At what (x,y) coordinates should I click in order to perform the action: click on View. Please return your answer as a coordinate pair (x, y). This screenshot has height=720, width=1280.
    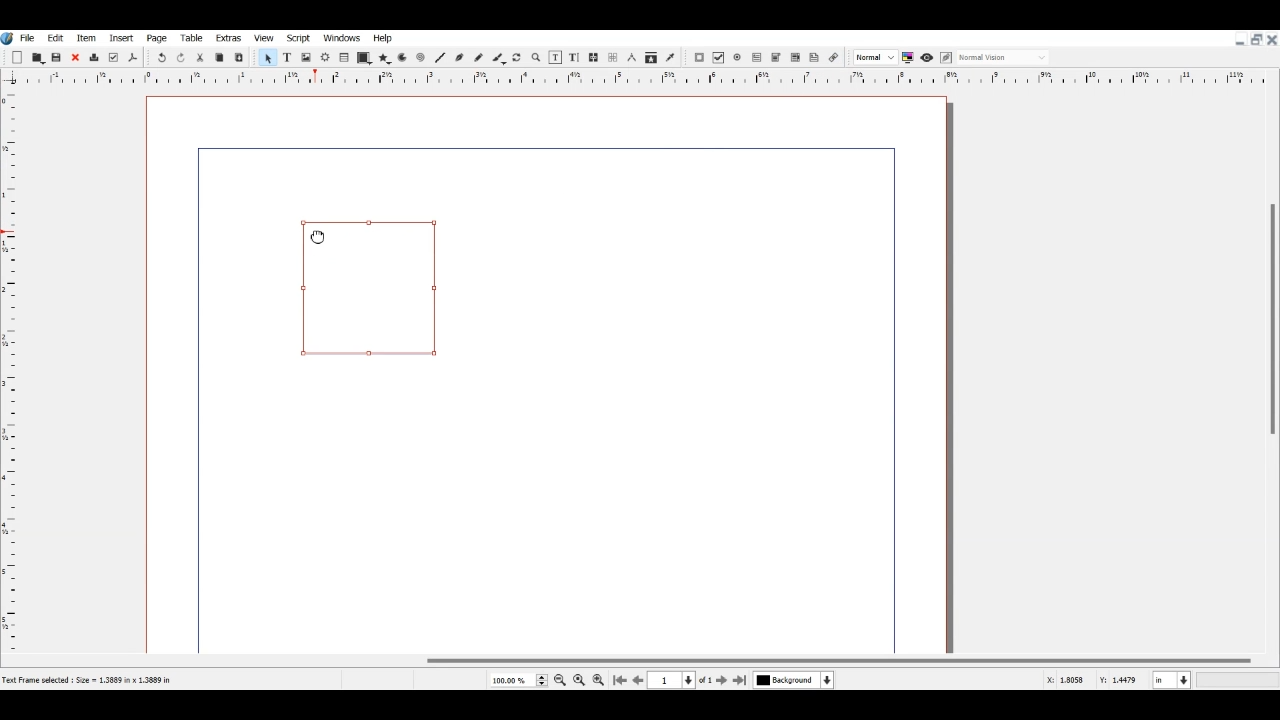
    Looking at the image, I should click on (263, 38).